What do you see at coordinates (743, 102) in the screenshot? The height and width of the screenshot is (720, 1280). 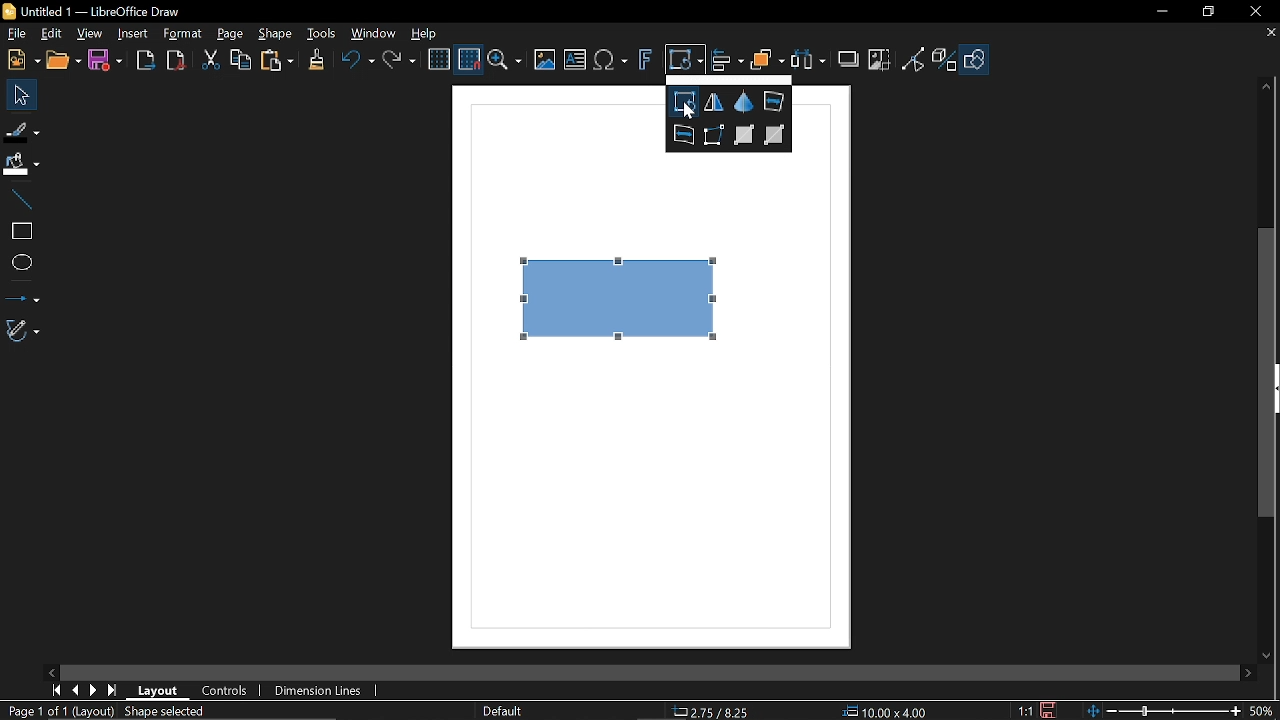 I see `In 3d rotation object` at bounding box center [743, 102].